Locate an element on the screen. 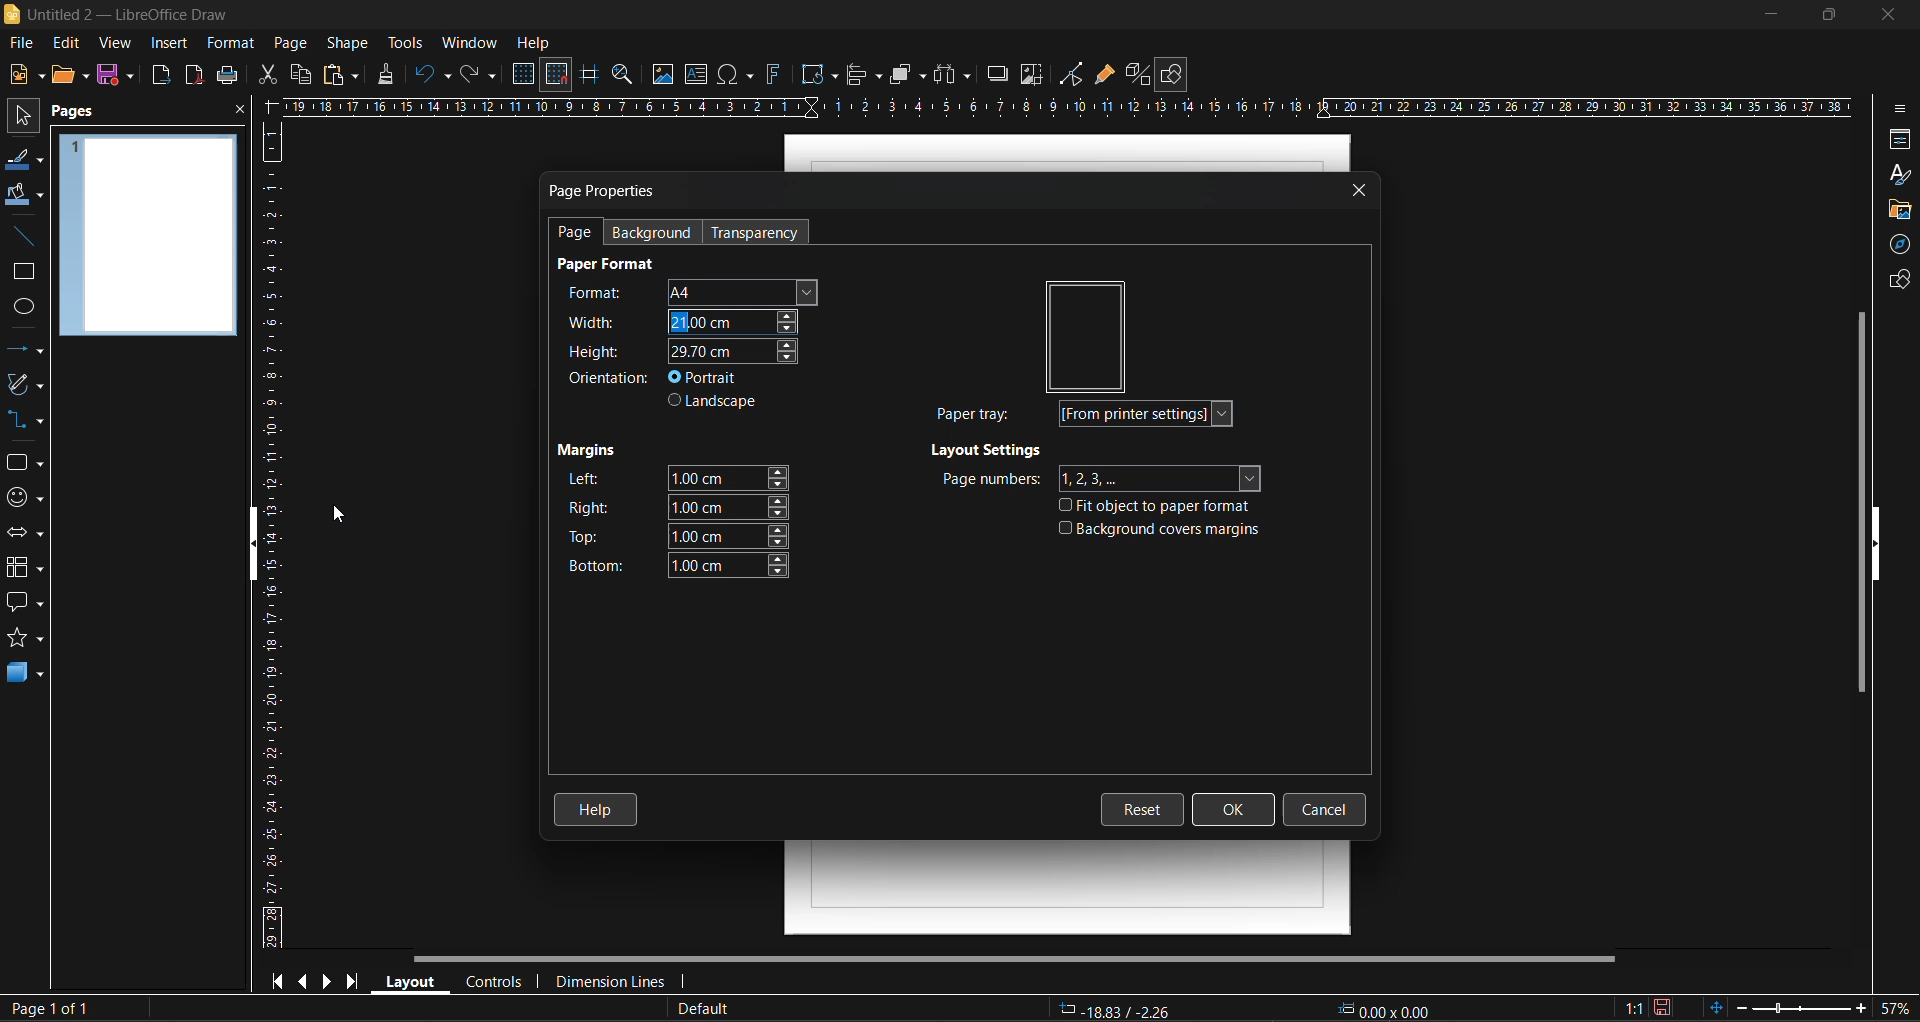 This screenshot has width=1920, height=1022. landscape is located at coordinates (717, 404).